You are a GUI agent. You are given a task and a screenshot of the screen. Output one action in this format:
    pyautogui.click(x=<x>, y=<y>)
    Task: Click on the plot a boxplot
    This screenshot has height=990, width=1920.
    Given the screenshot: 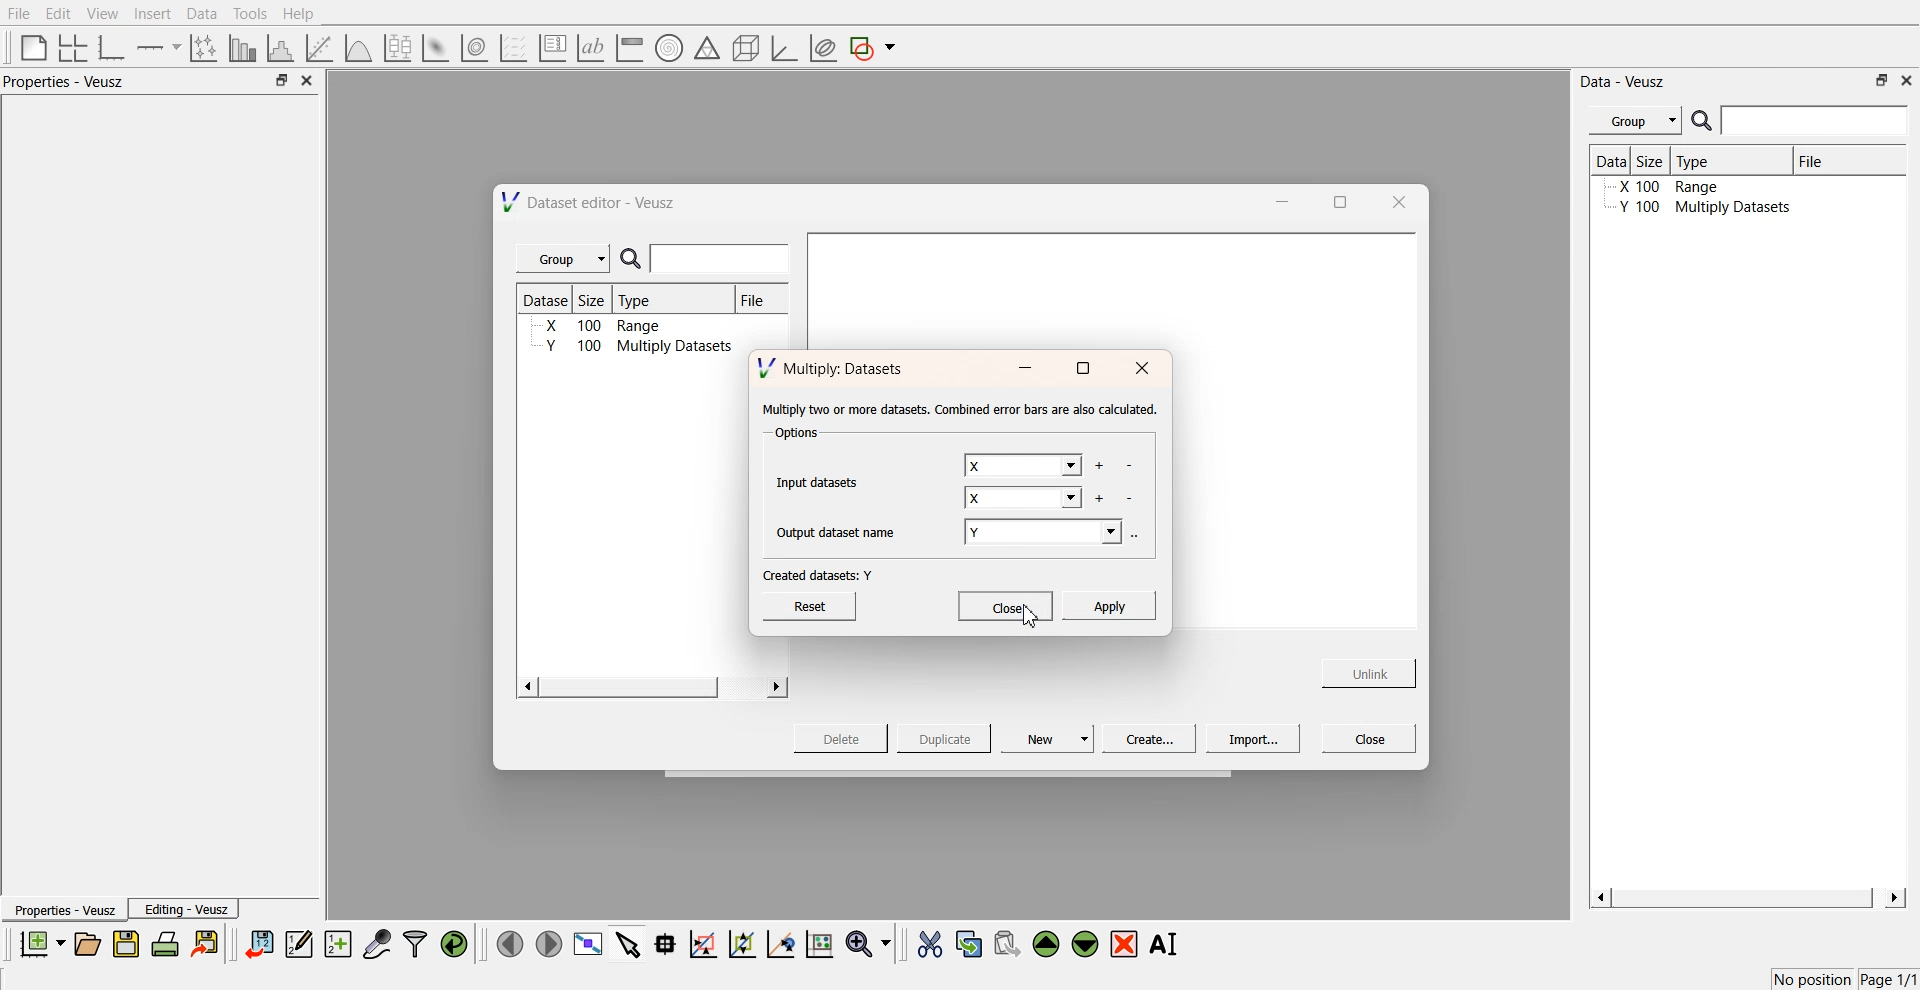 What is the action you would take?
    pyautogui.click(x=396, y=45)
    